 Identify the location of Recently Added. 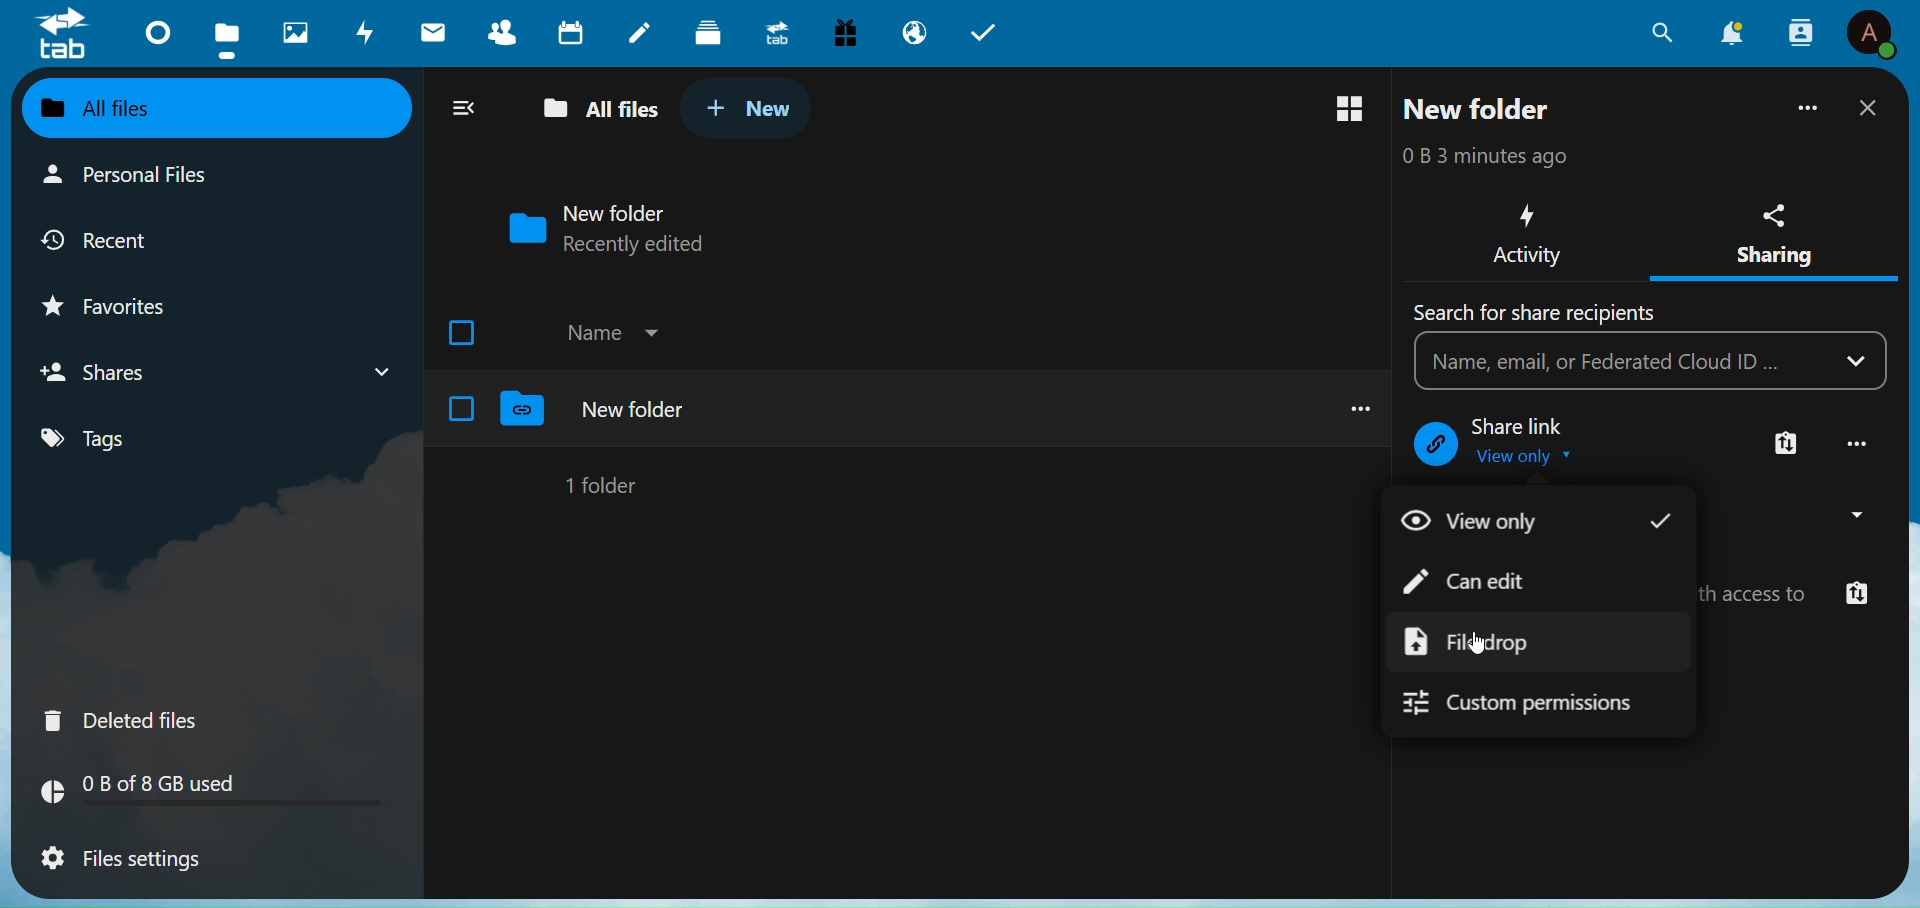
(652, 245).